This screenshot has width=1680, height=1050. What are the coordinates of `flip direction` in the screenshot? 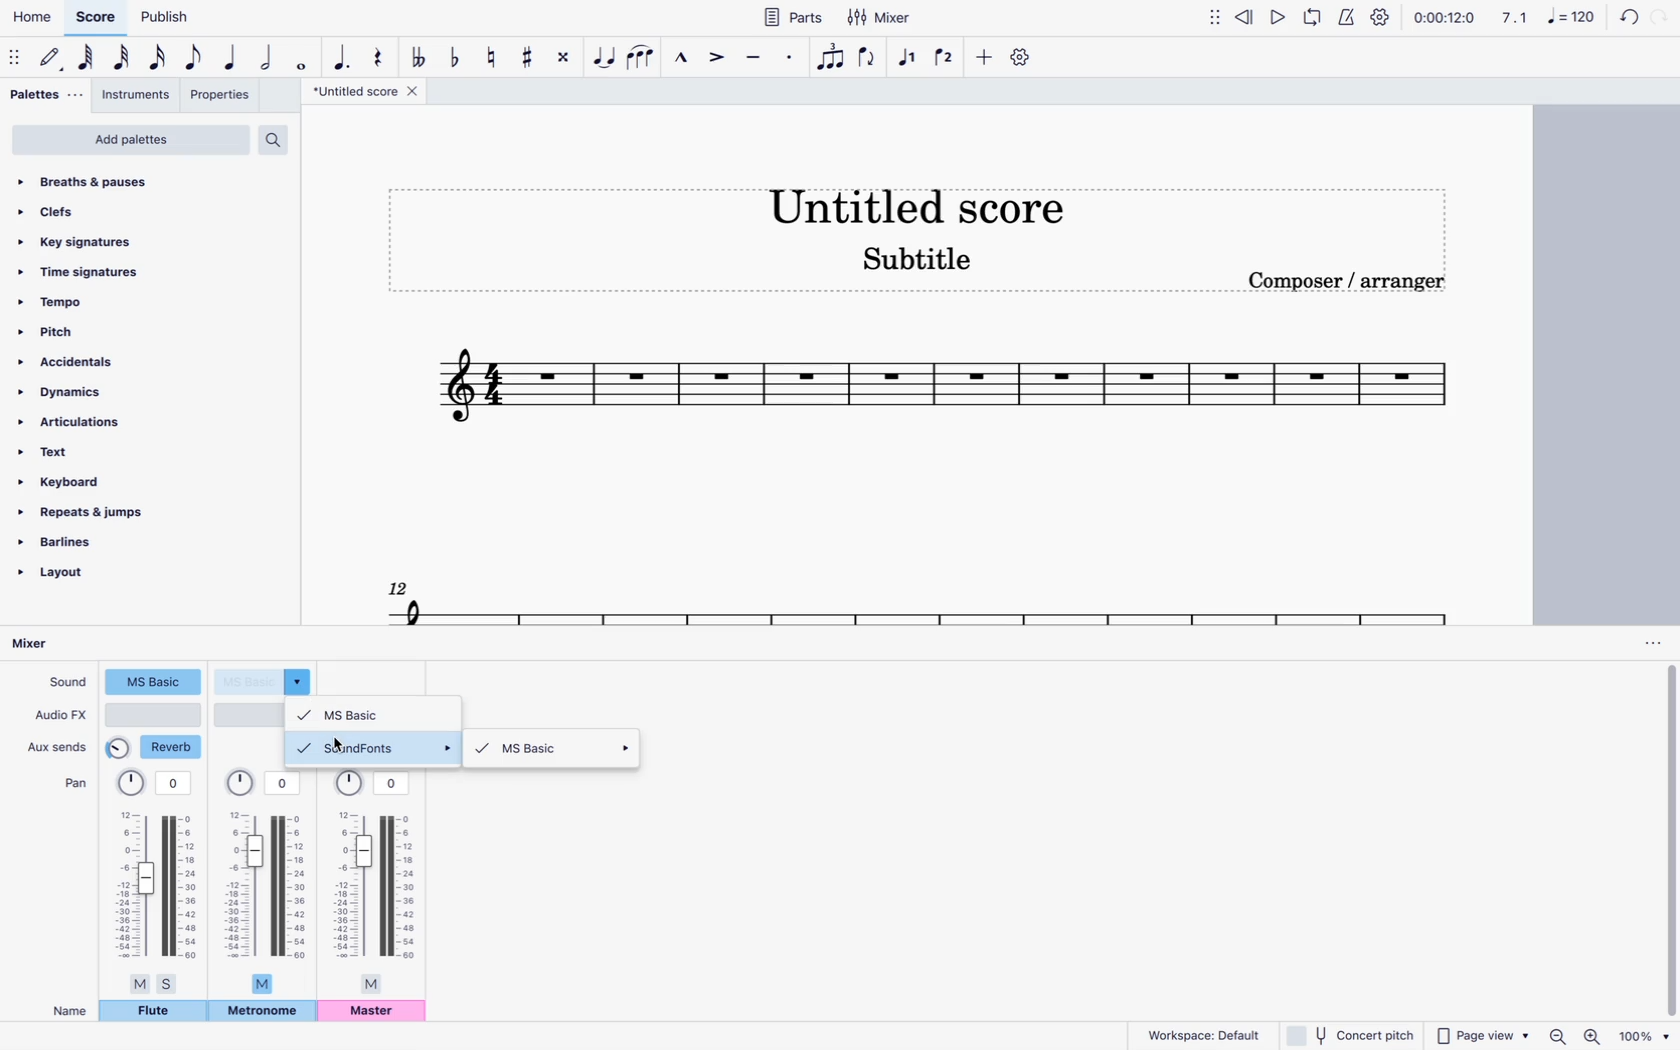 It's located at (870, 61).